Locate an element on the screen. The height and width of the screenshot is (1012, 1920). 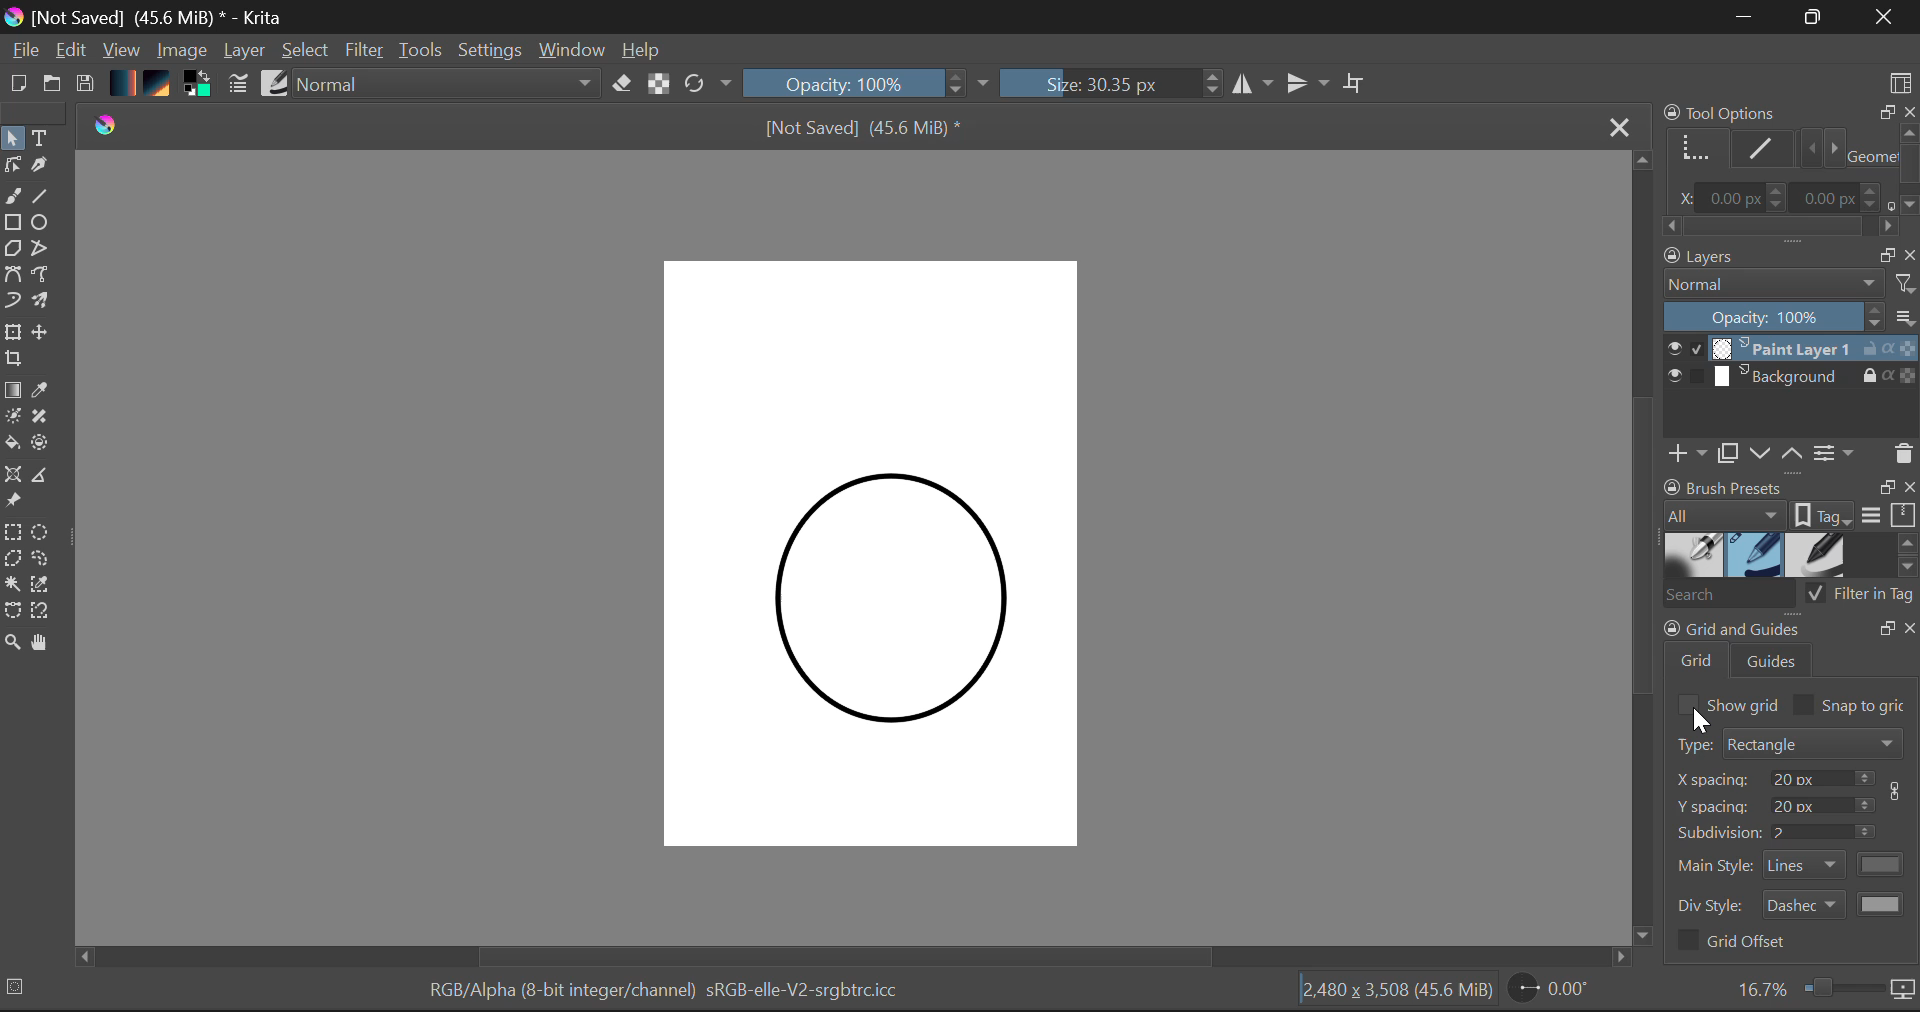
File Name & Size is located at coordinates (864, 126).